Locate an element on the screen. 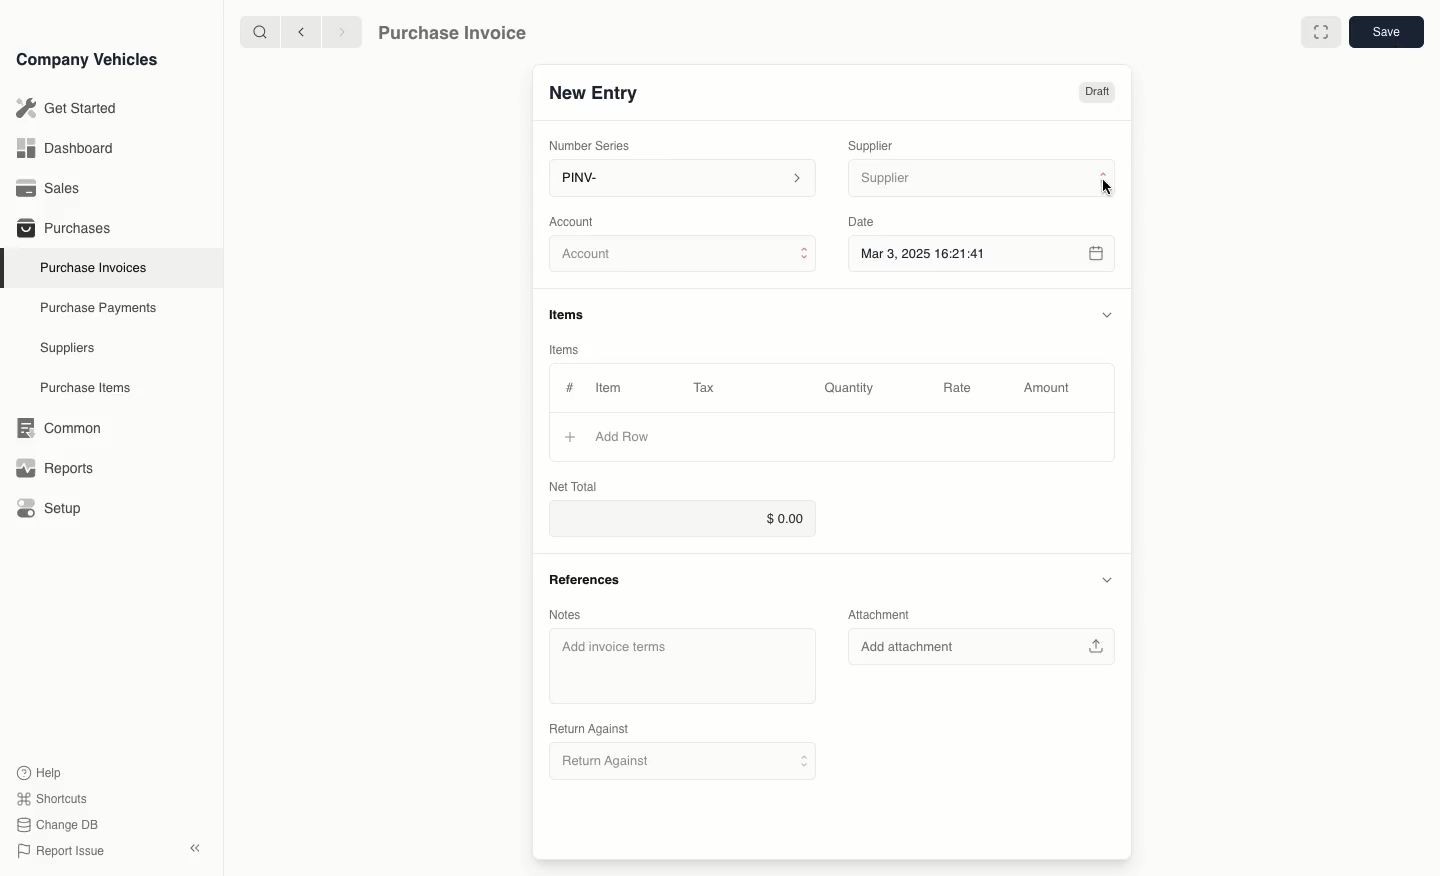  Tax is located at coordinates (713, 389).